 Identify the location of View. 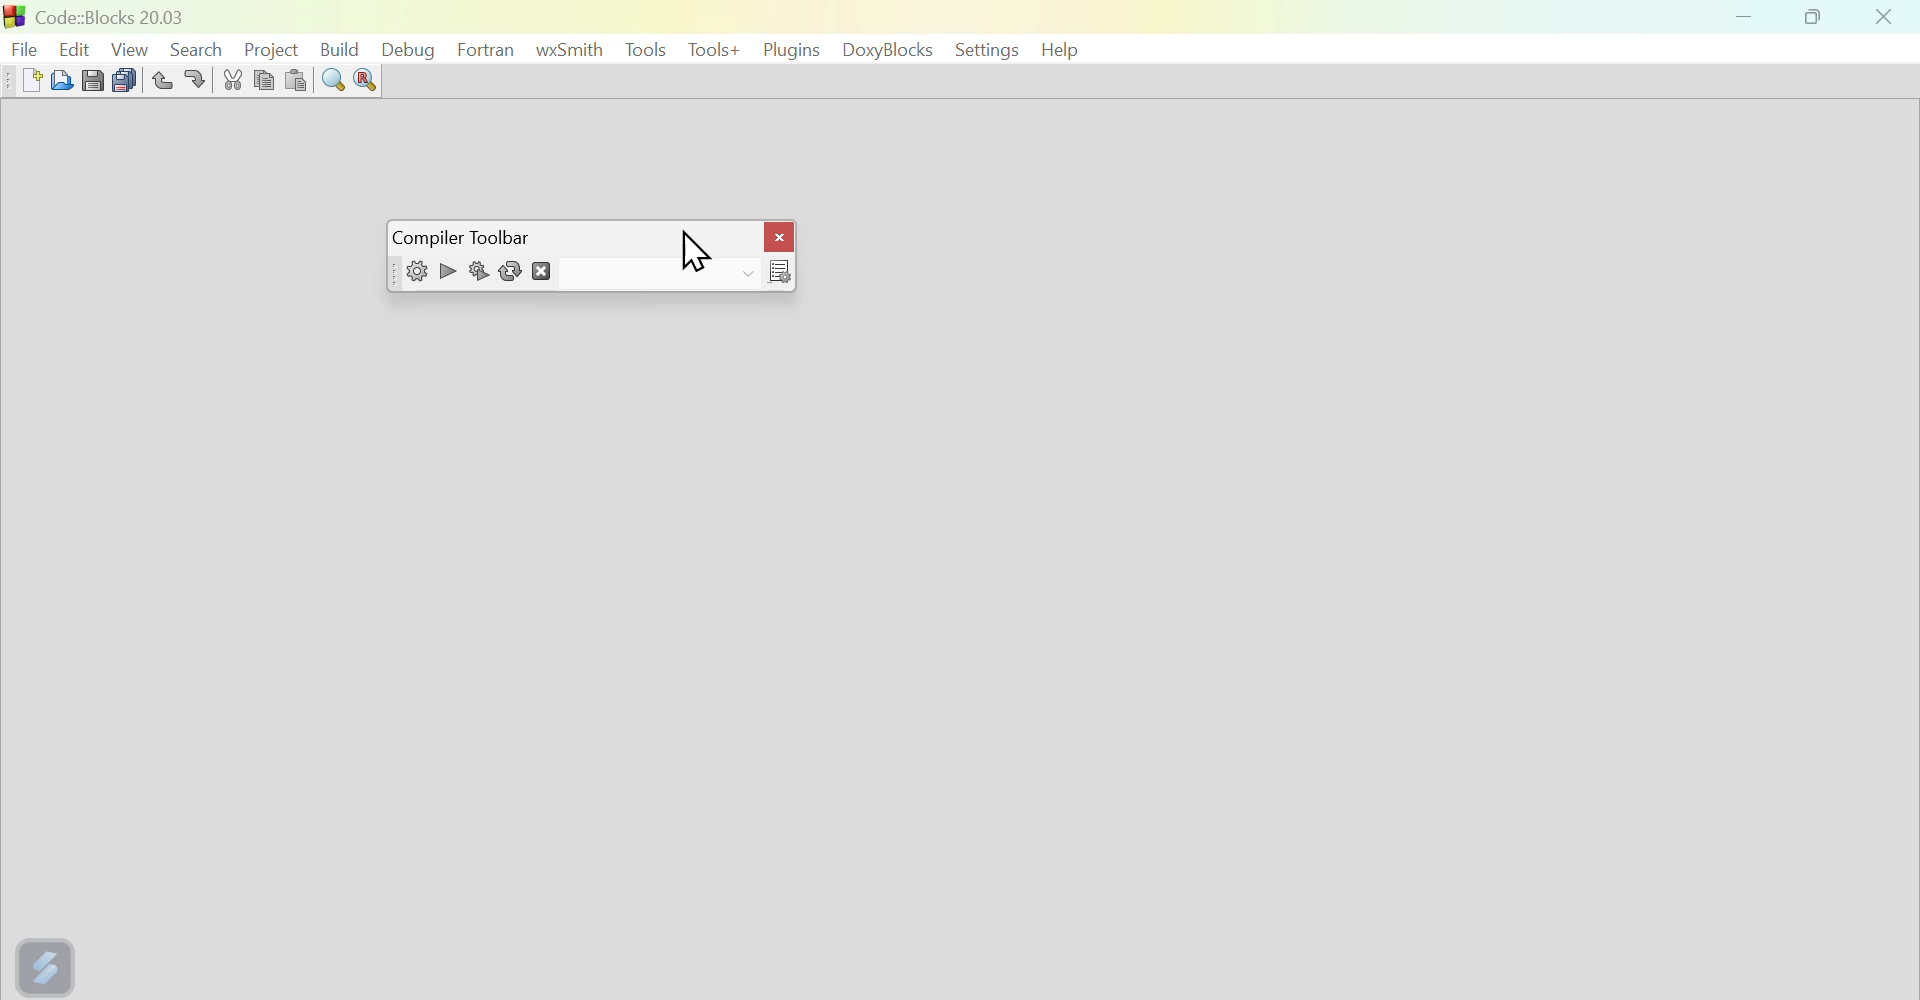
(131, 46).